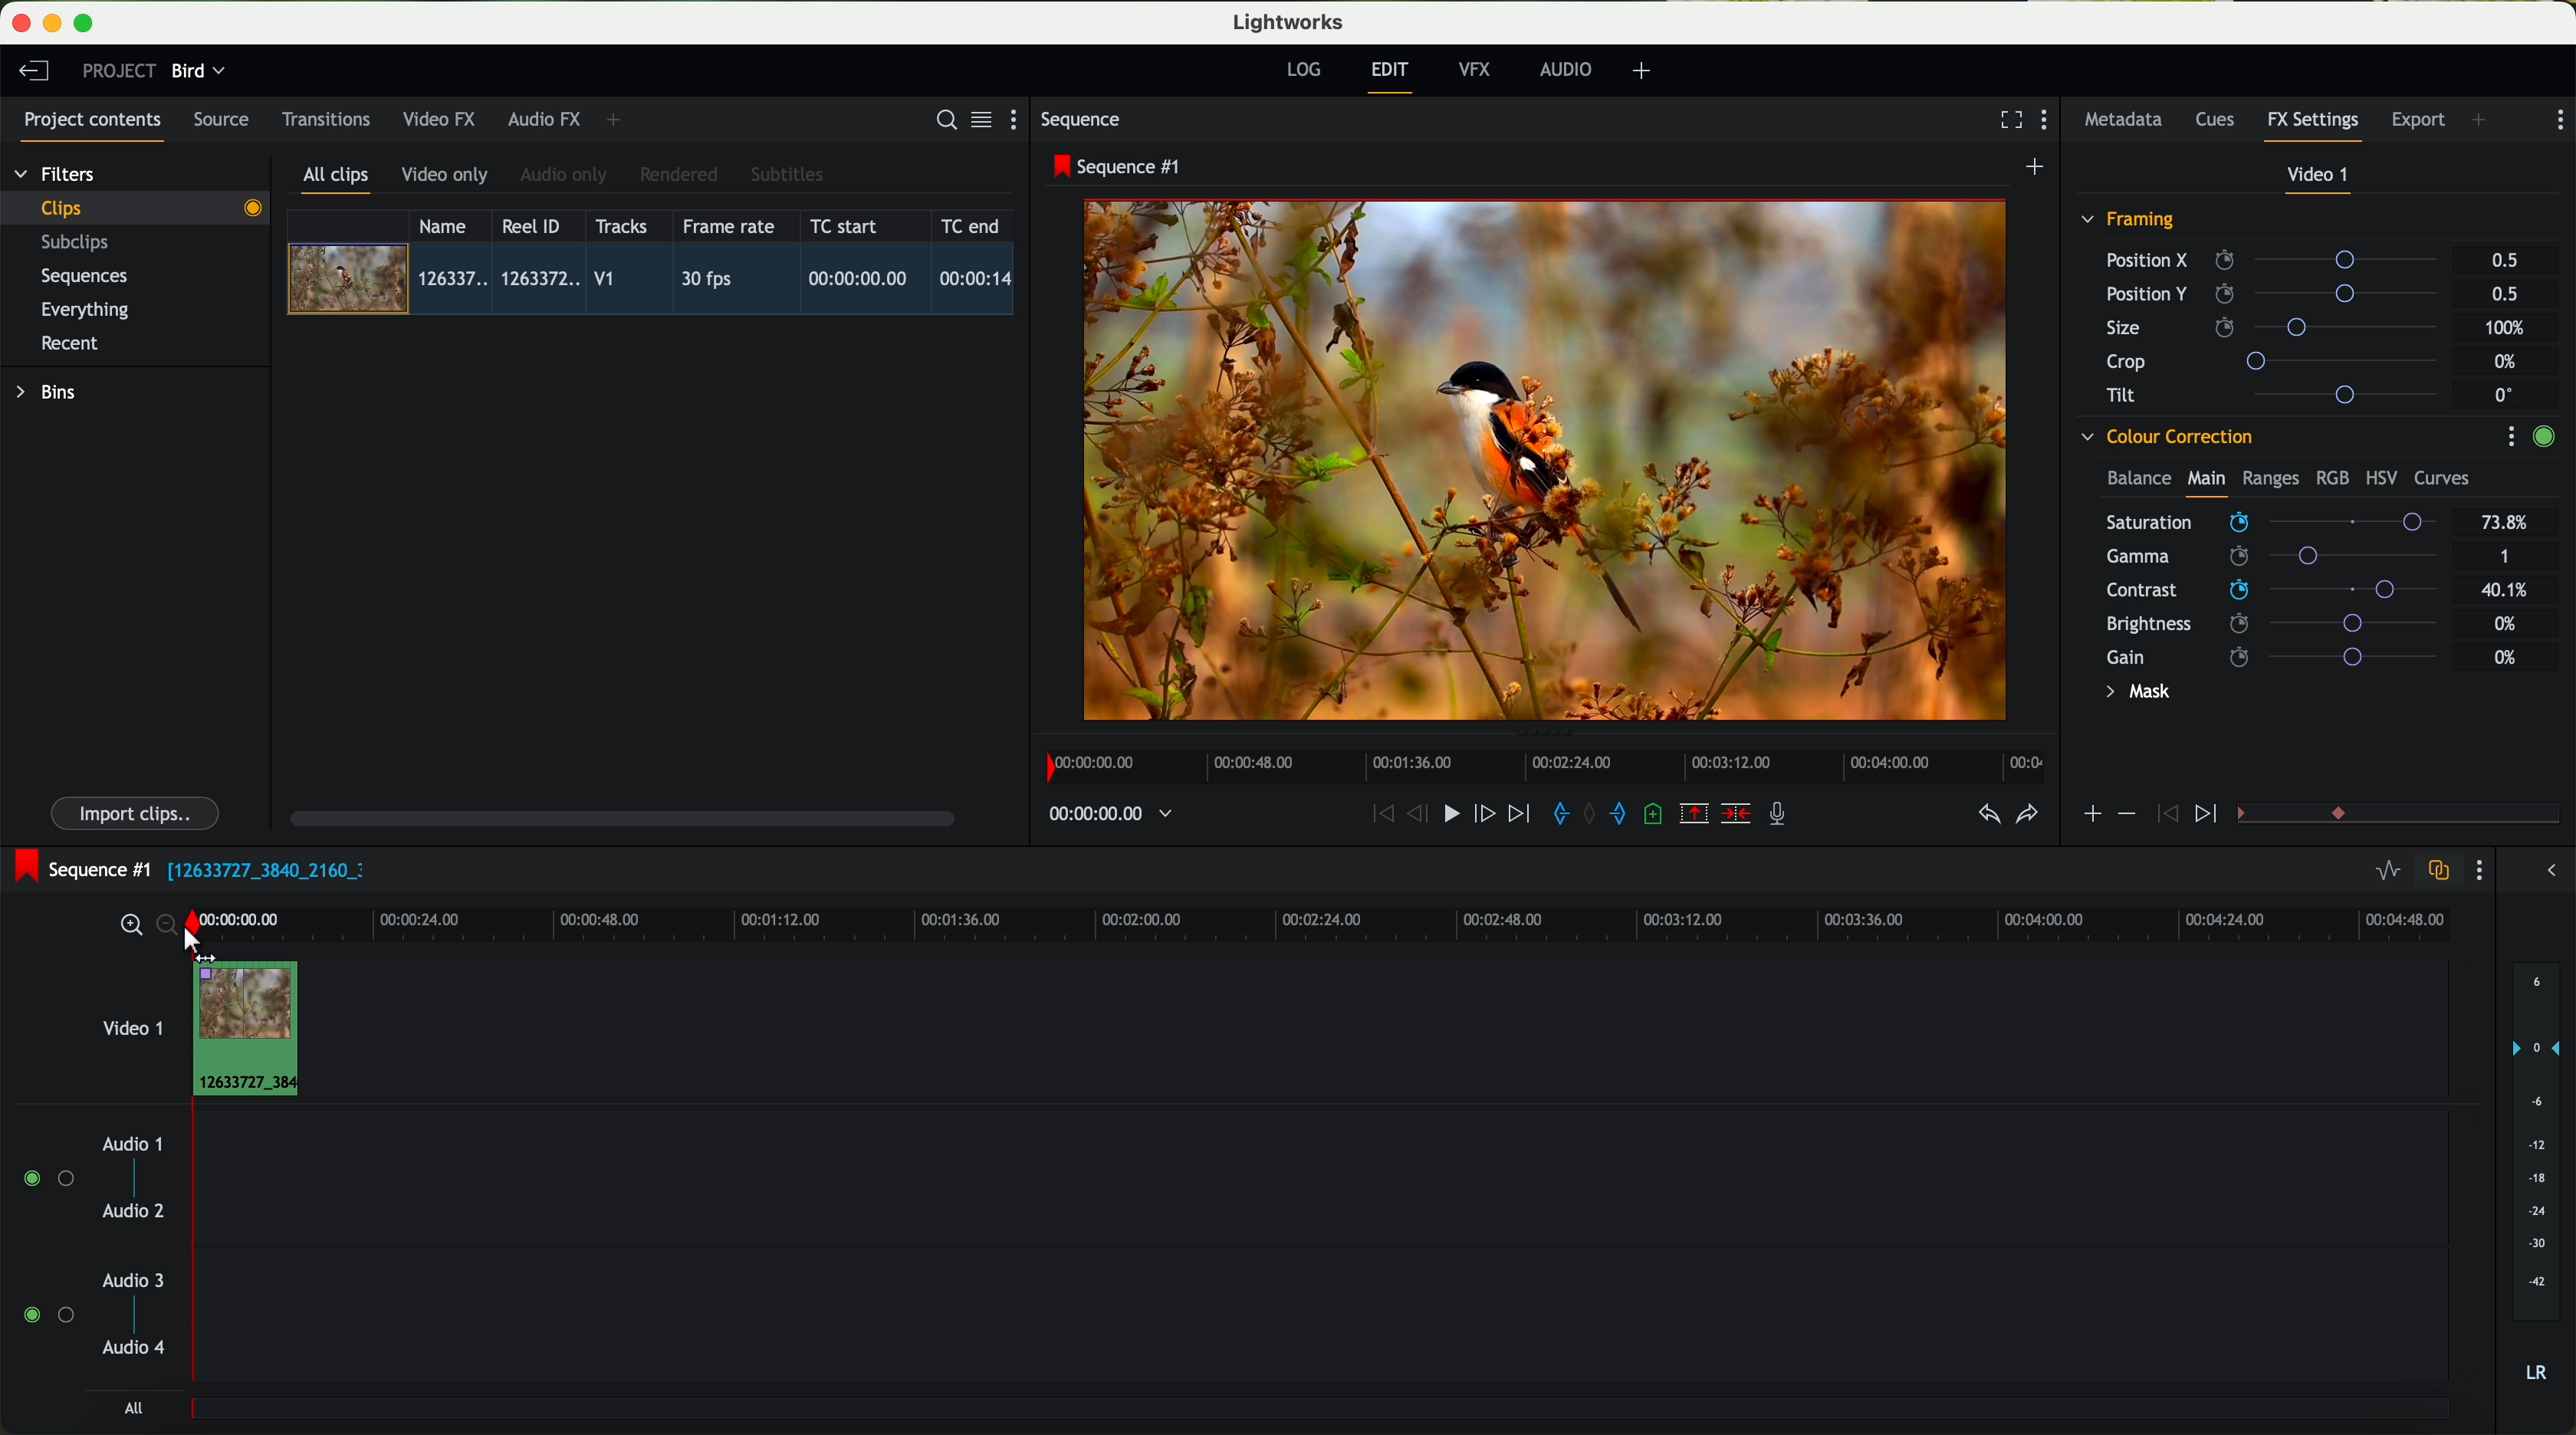  I want to click on rewind, so click(1381, 815).